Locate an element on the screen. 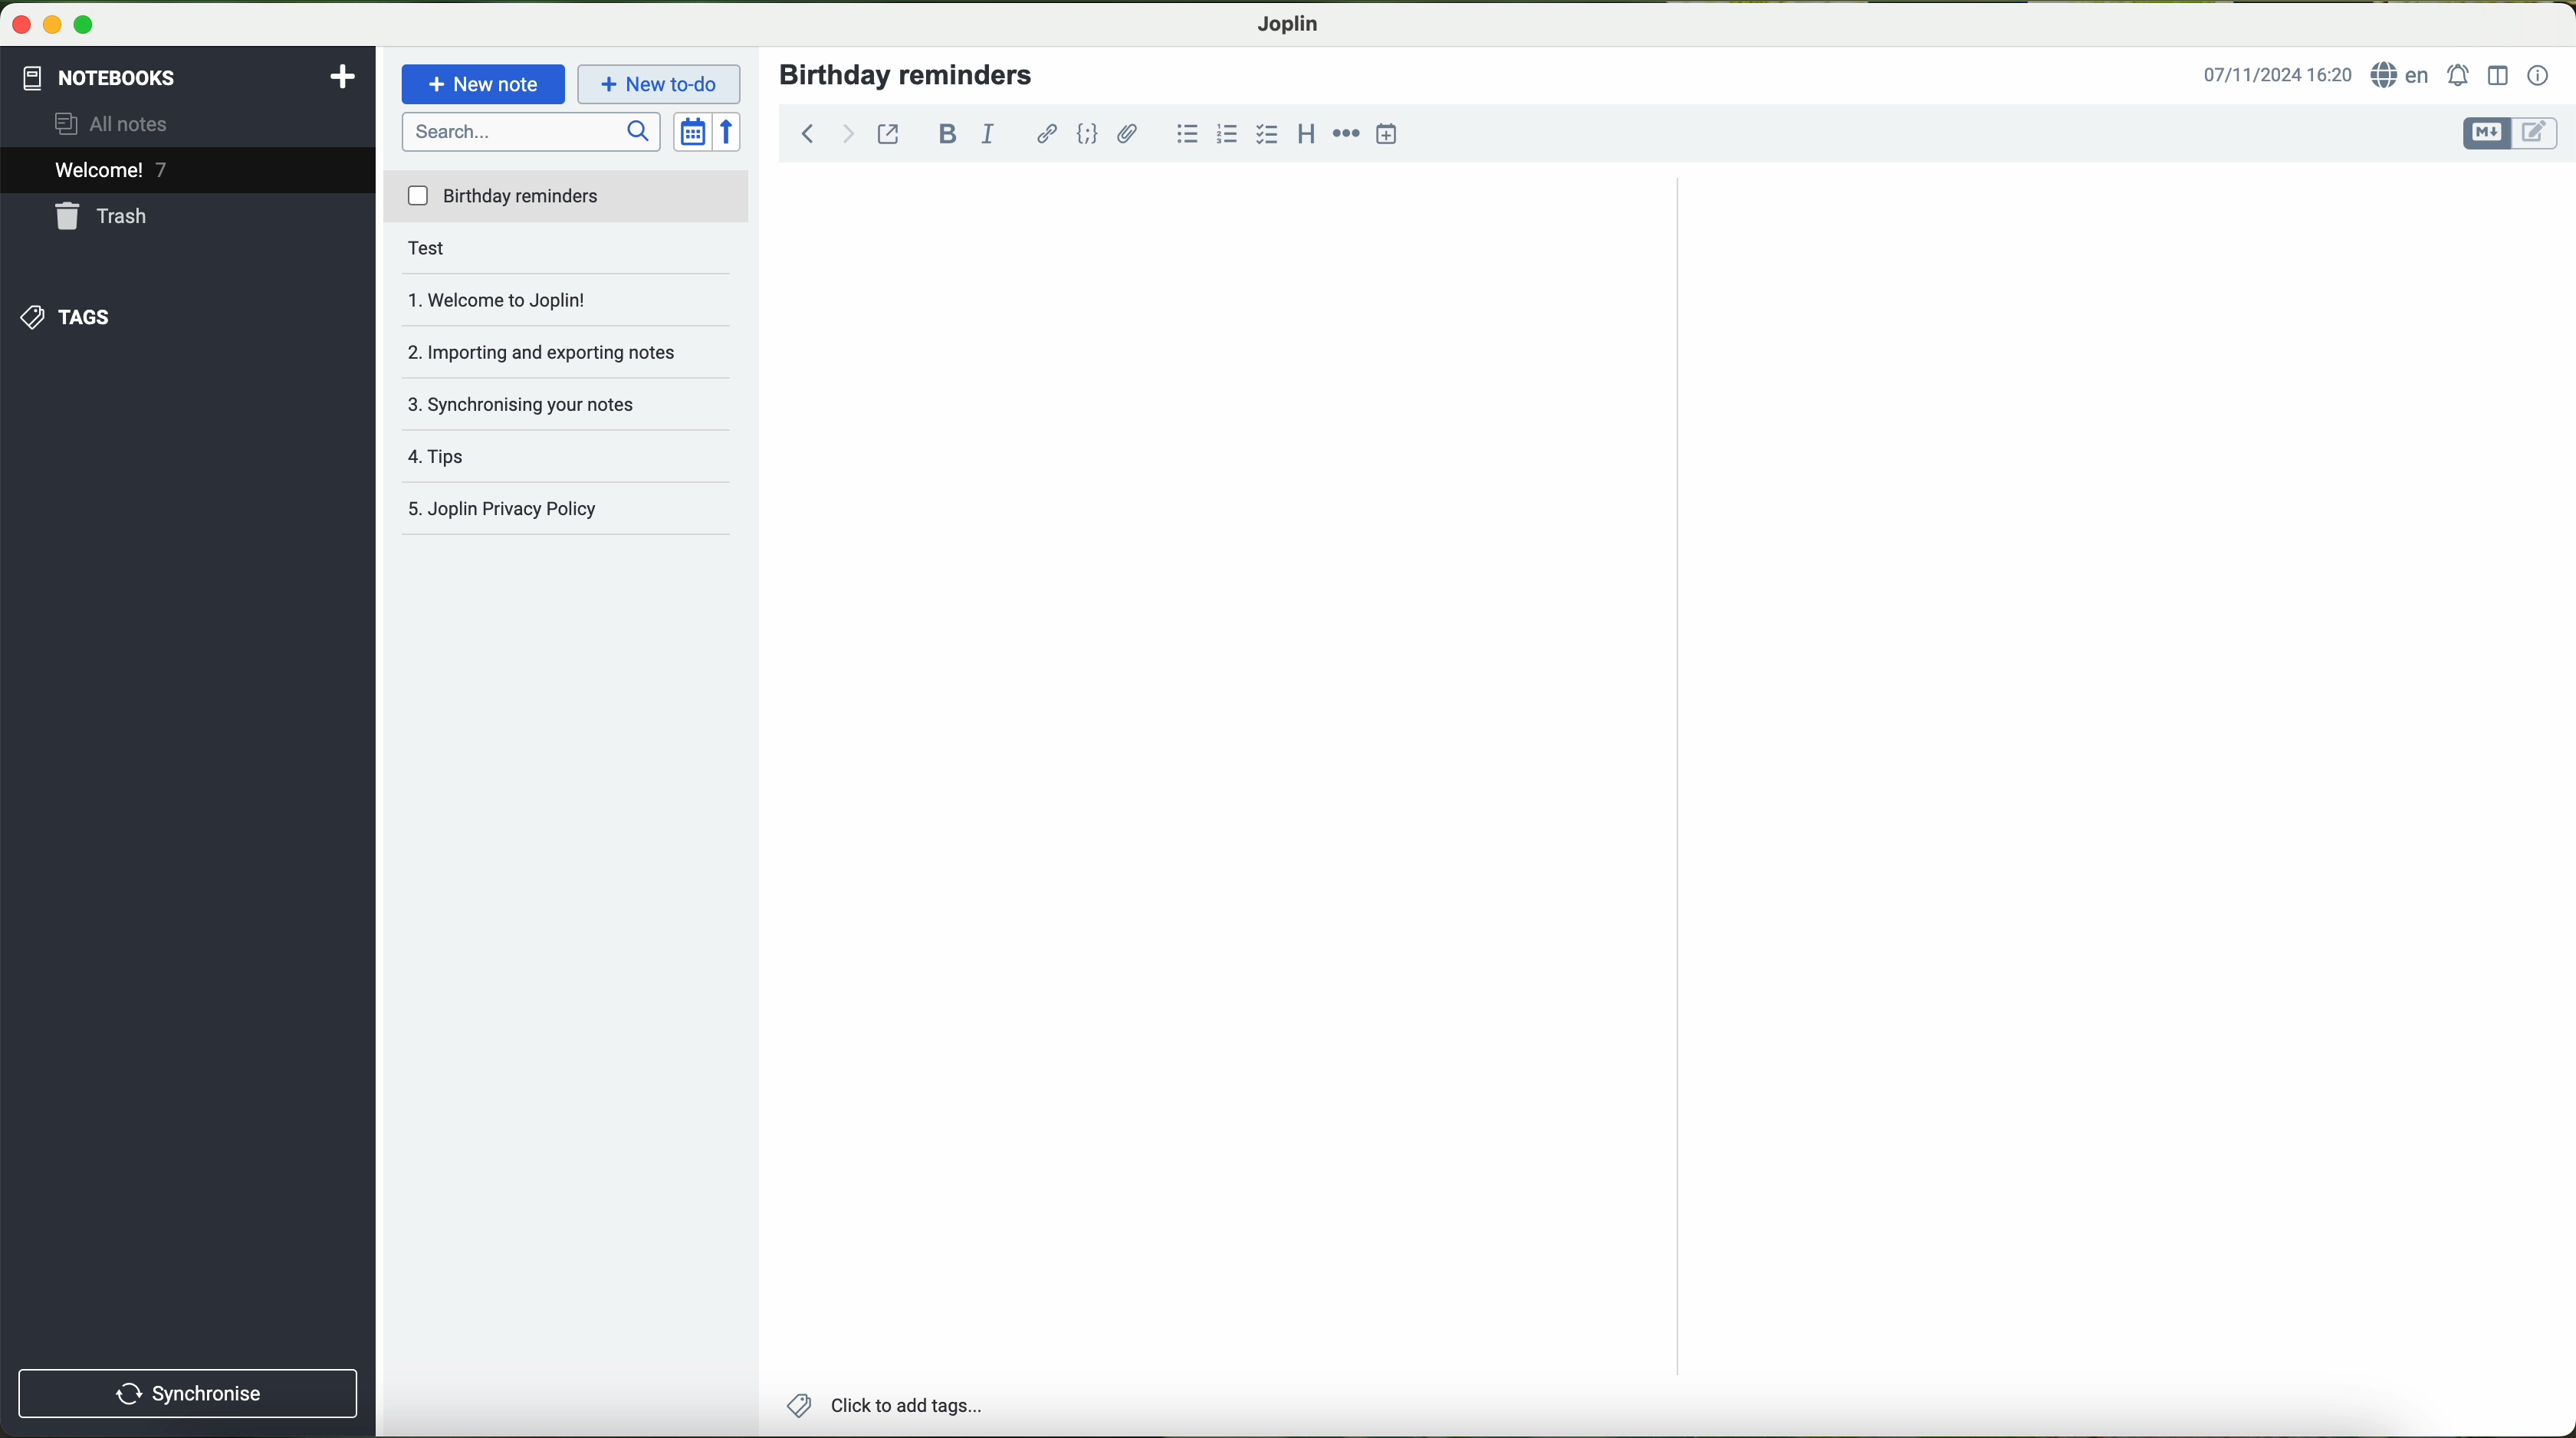 Image resolution: width=2576 pixels, height=1438 pixels. new note button is located at coordinates (481, 84).